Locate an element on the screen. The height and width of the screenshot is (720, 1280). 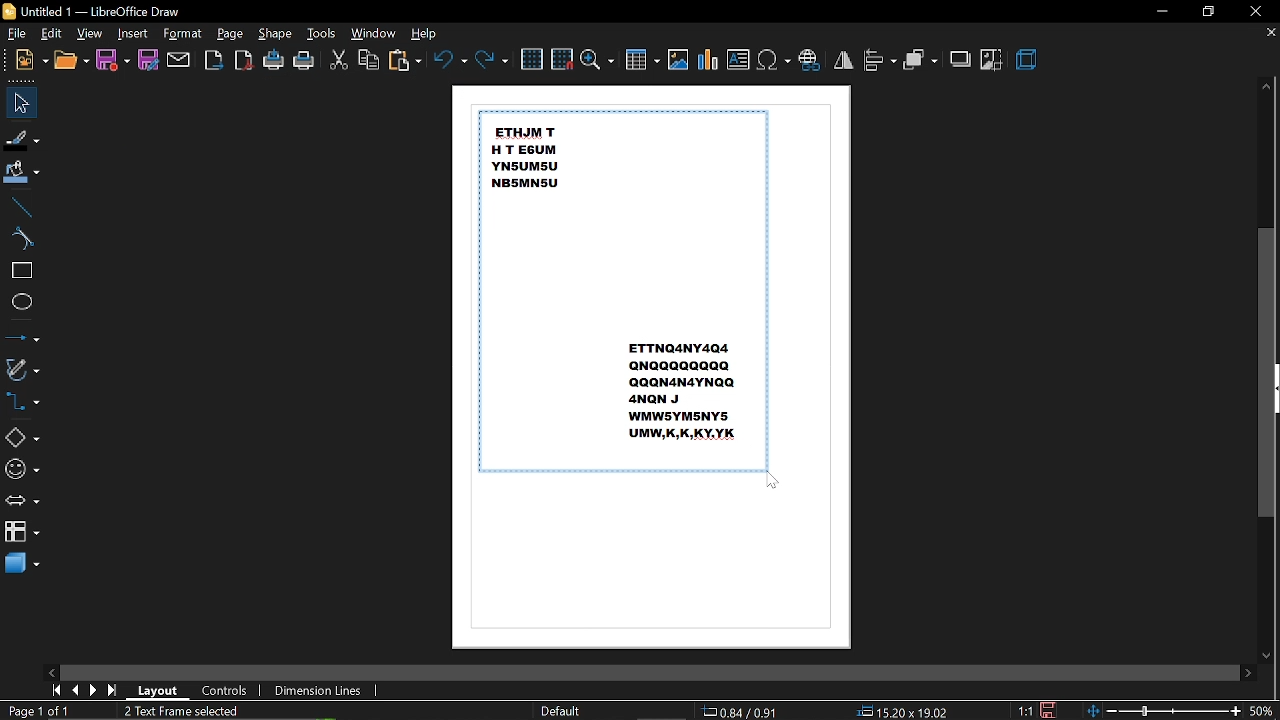
close is located at coordinates (1258, 11).